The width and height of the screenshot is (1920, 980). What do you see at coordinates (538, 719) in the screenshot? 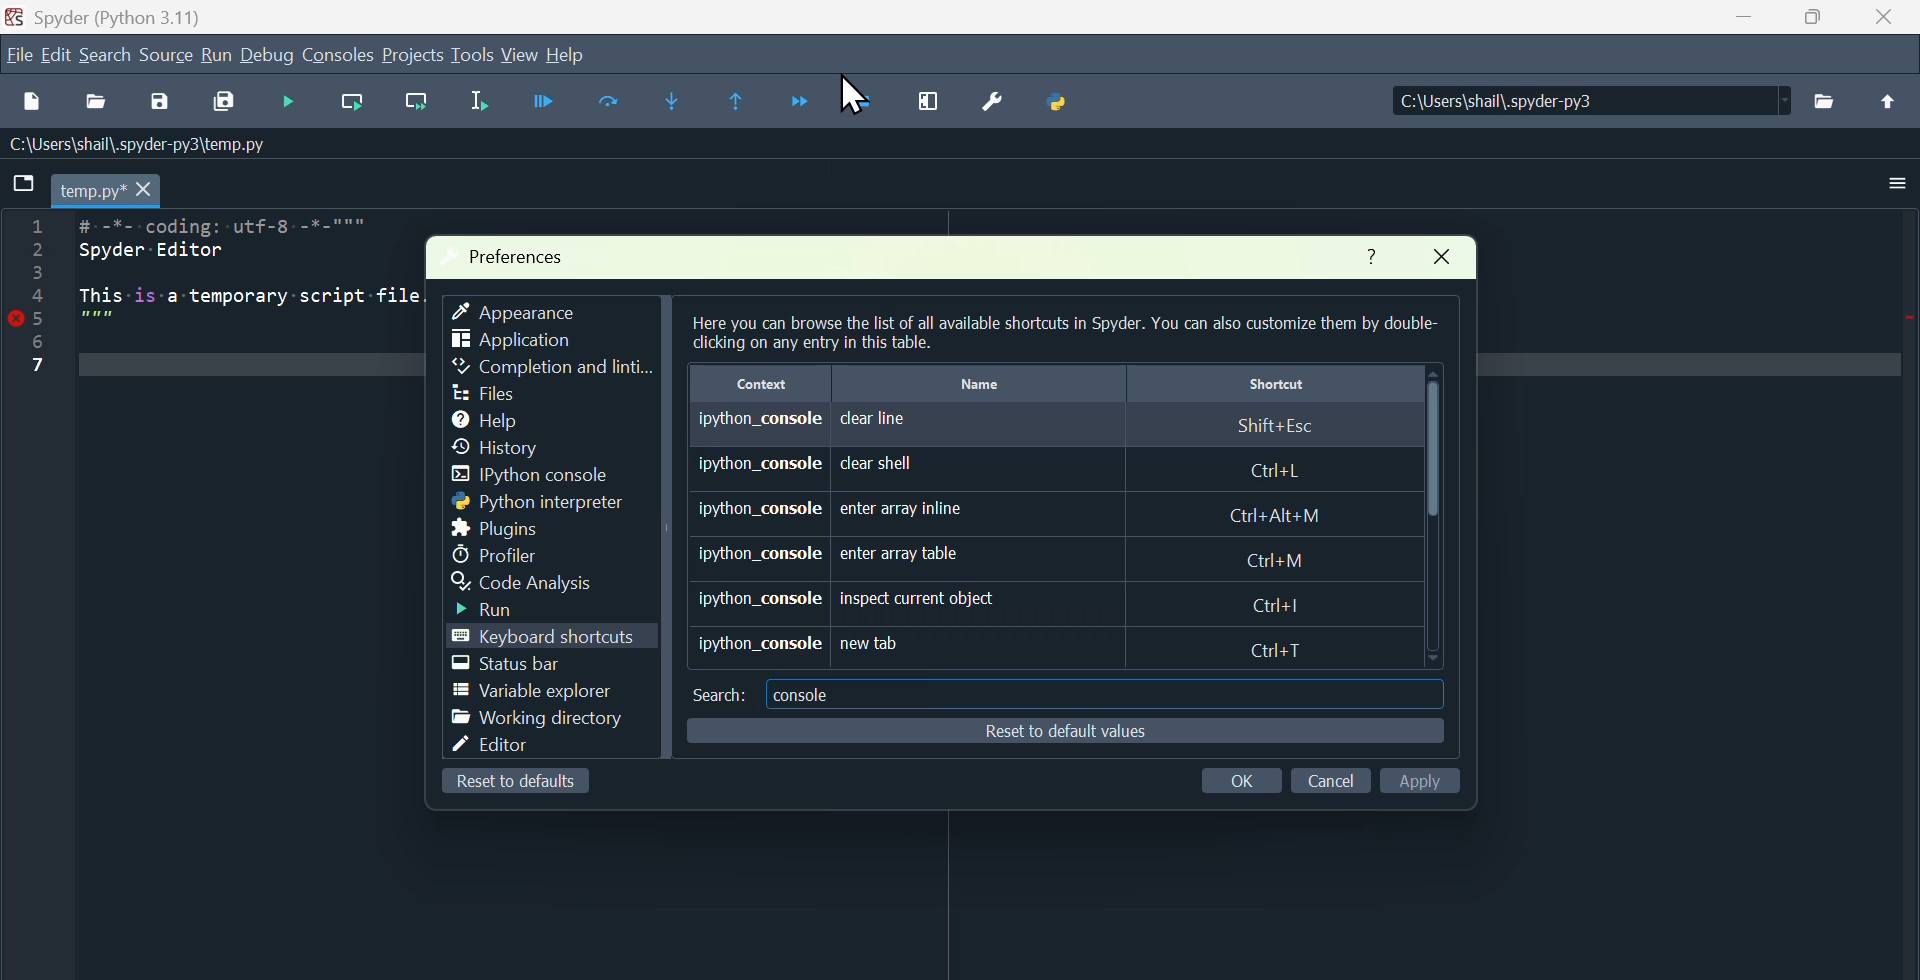
I see `Working directory` at bounding box center [538, 719].